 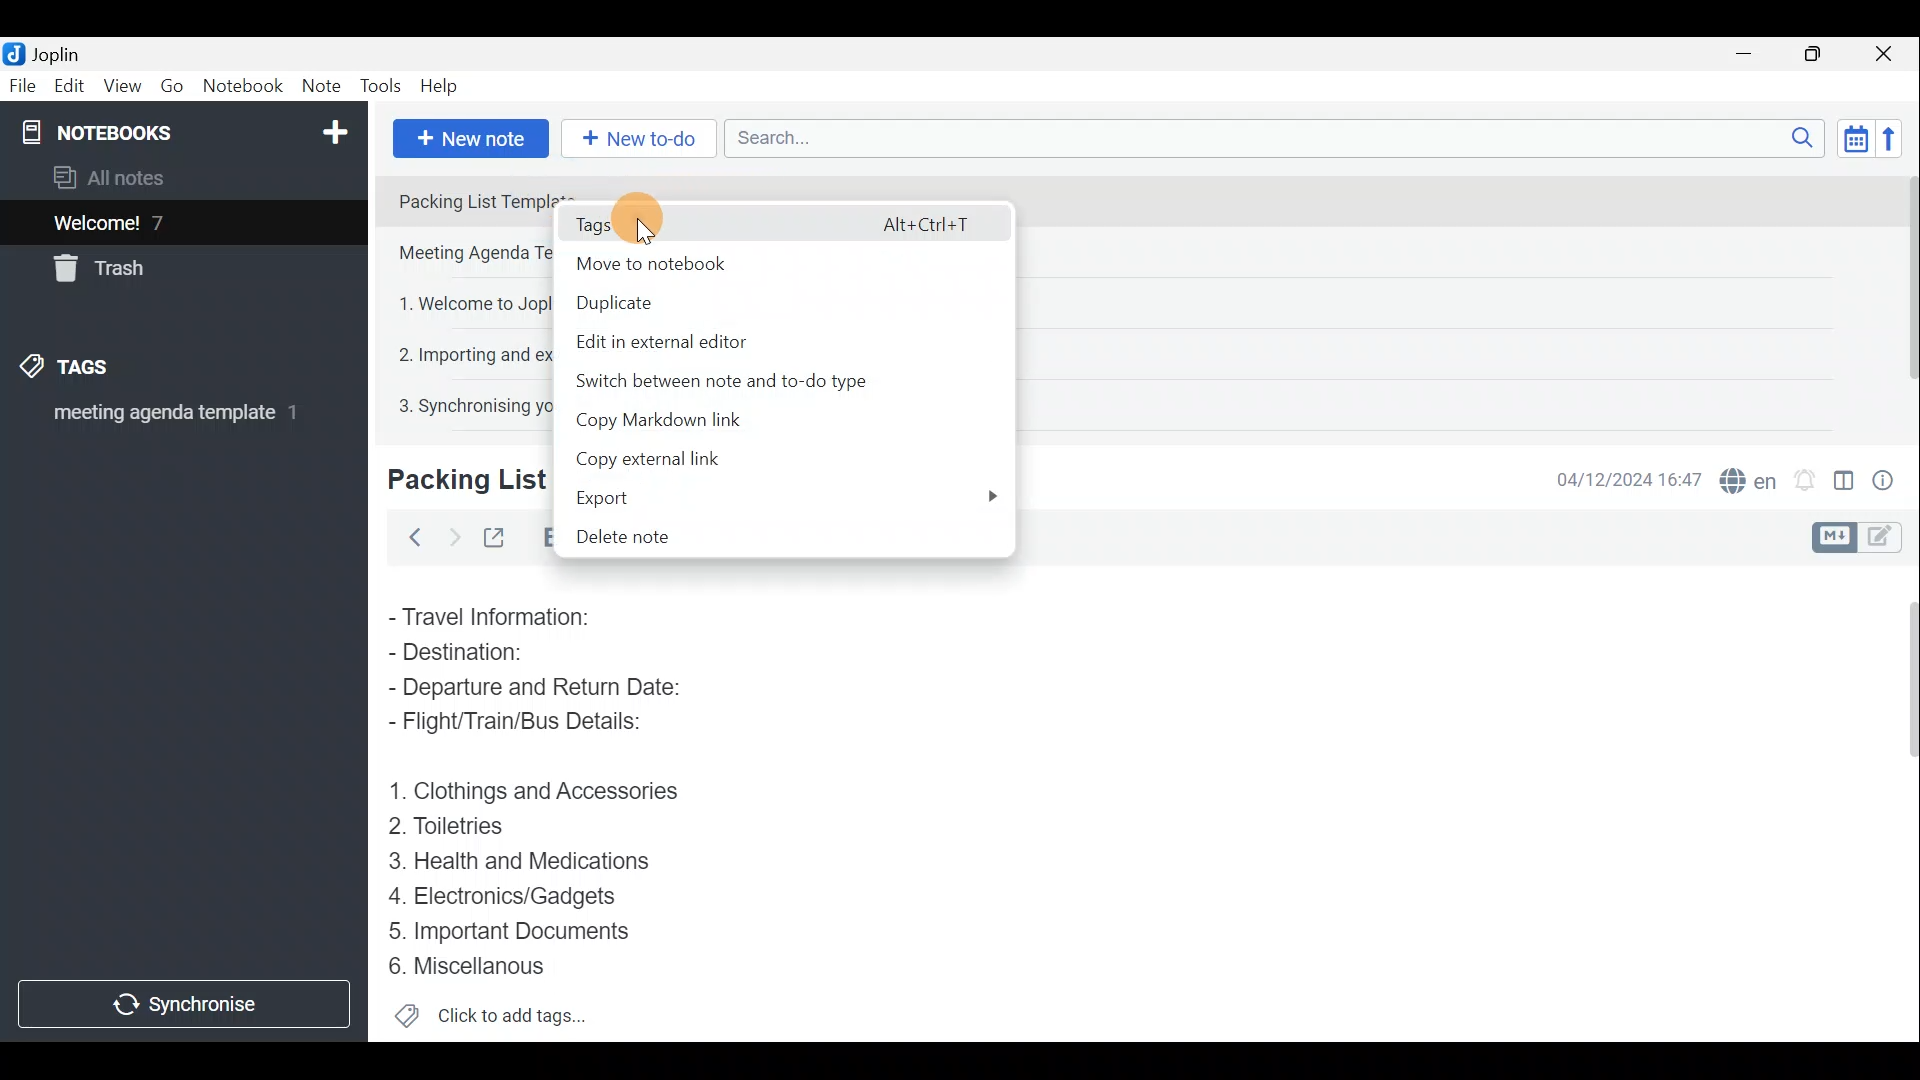 I want to click on Note 2, so click(x=459, y=255).